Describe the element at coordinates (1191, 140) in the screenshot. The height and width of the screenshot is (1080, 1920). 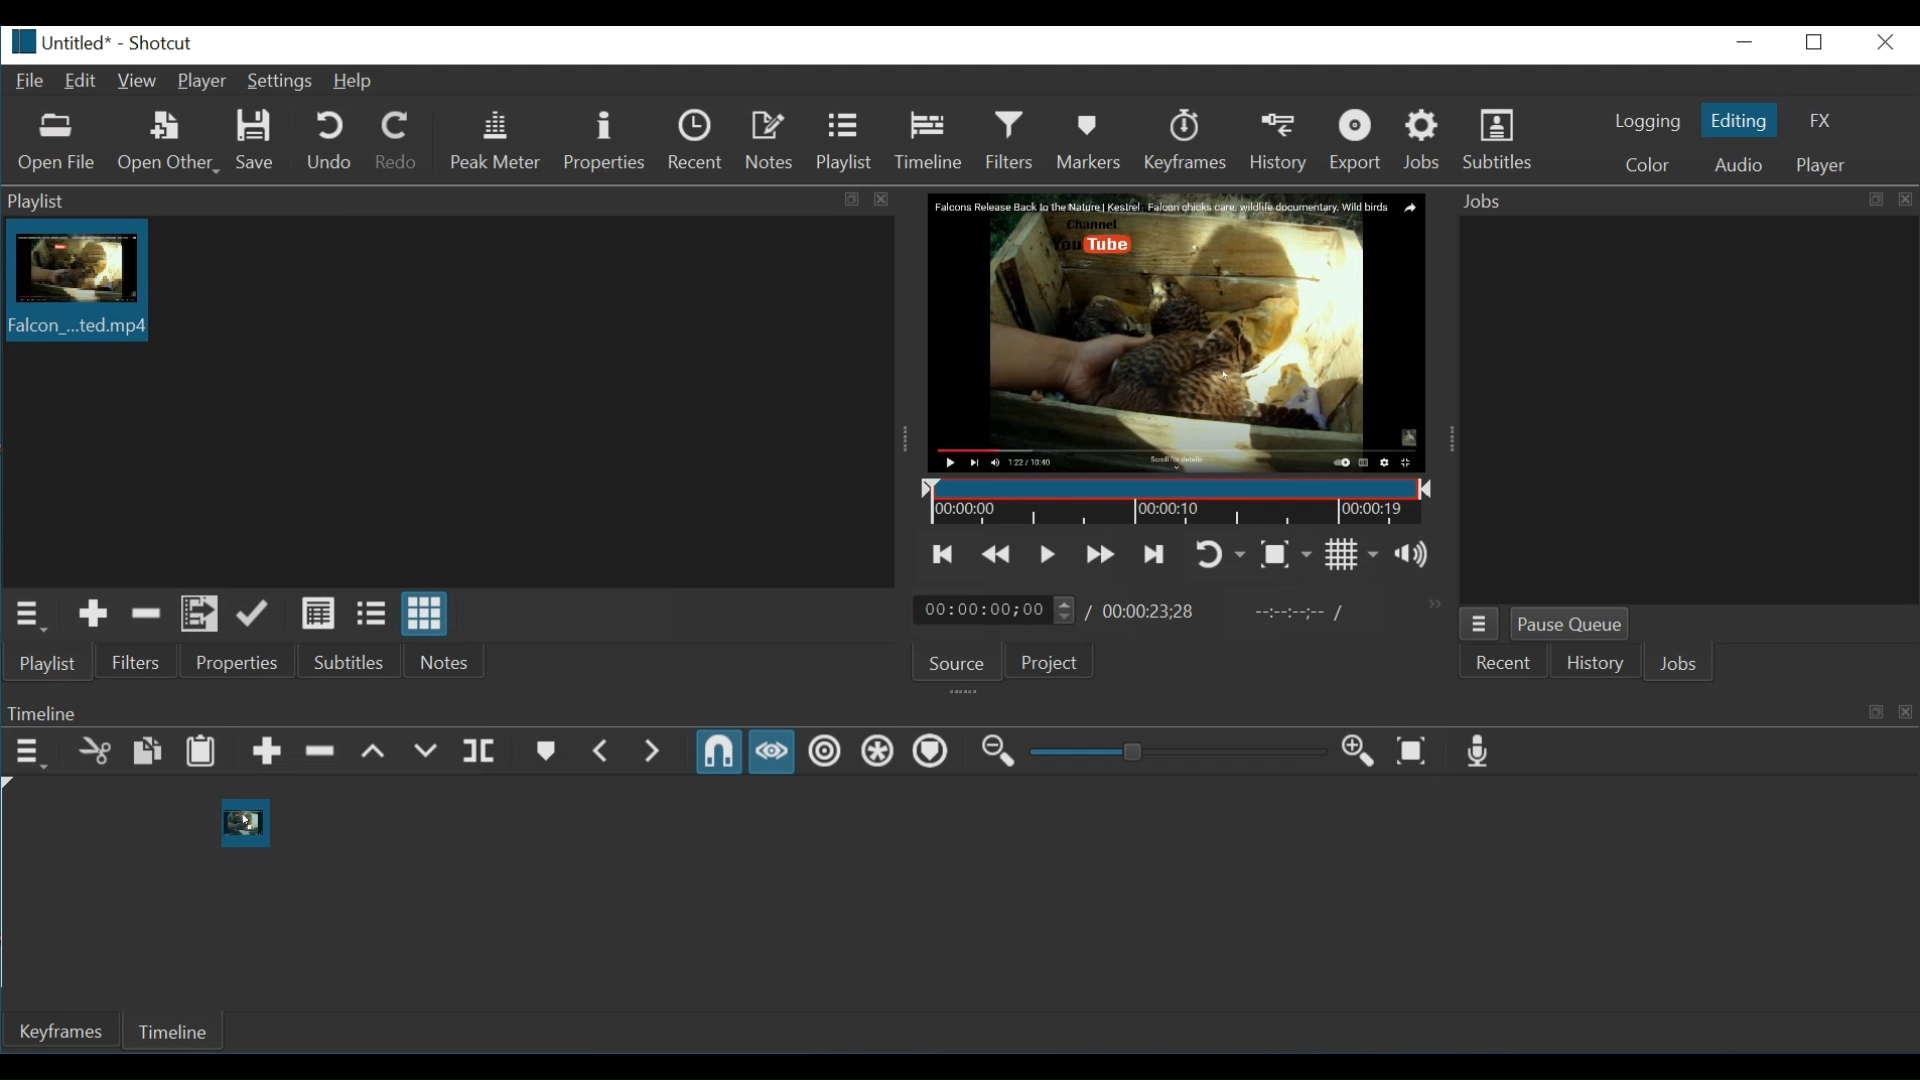
I see `Keyframes` at that location.